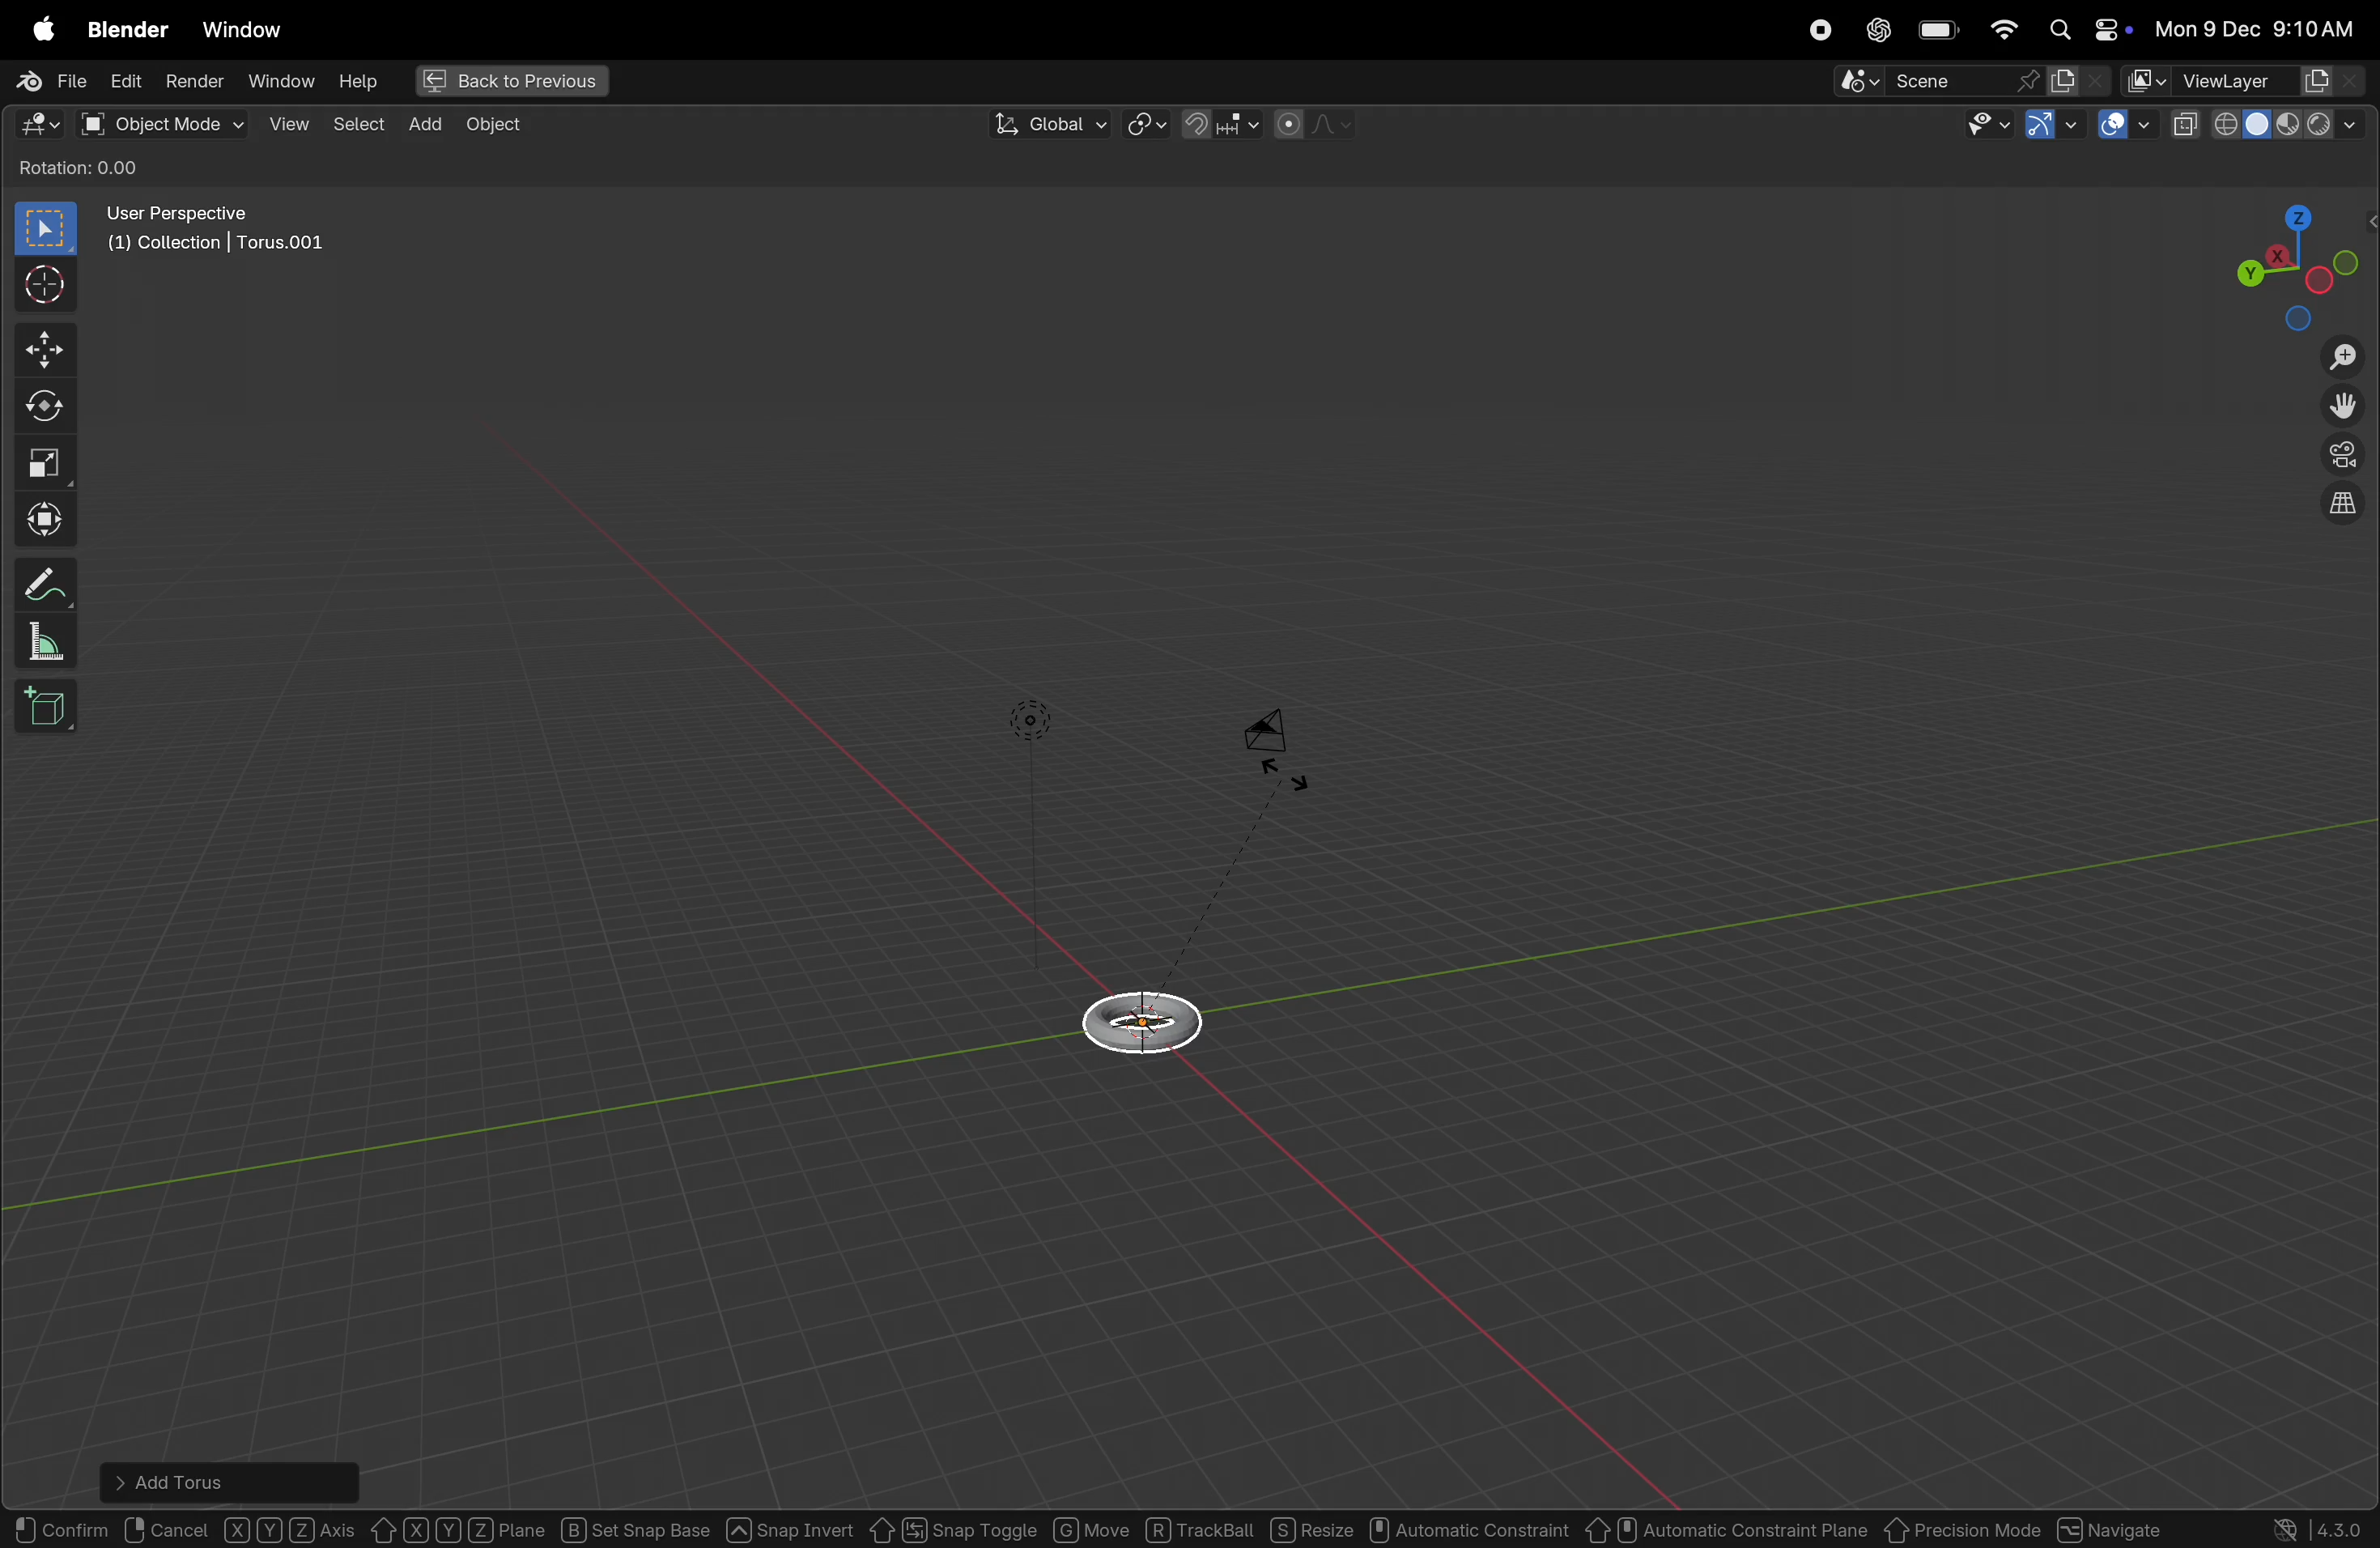 The image size is (2380, 1548). Describe the element at coordinates (47, 229) in the screenshot. I see `select` at that location.